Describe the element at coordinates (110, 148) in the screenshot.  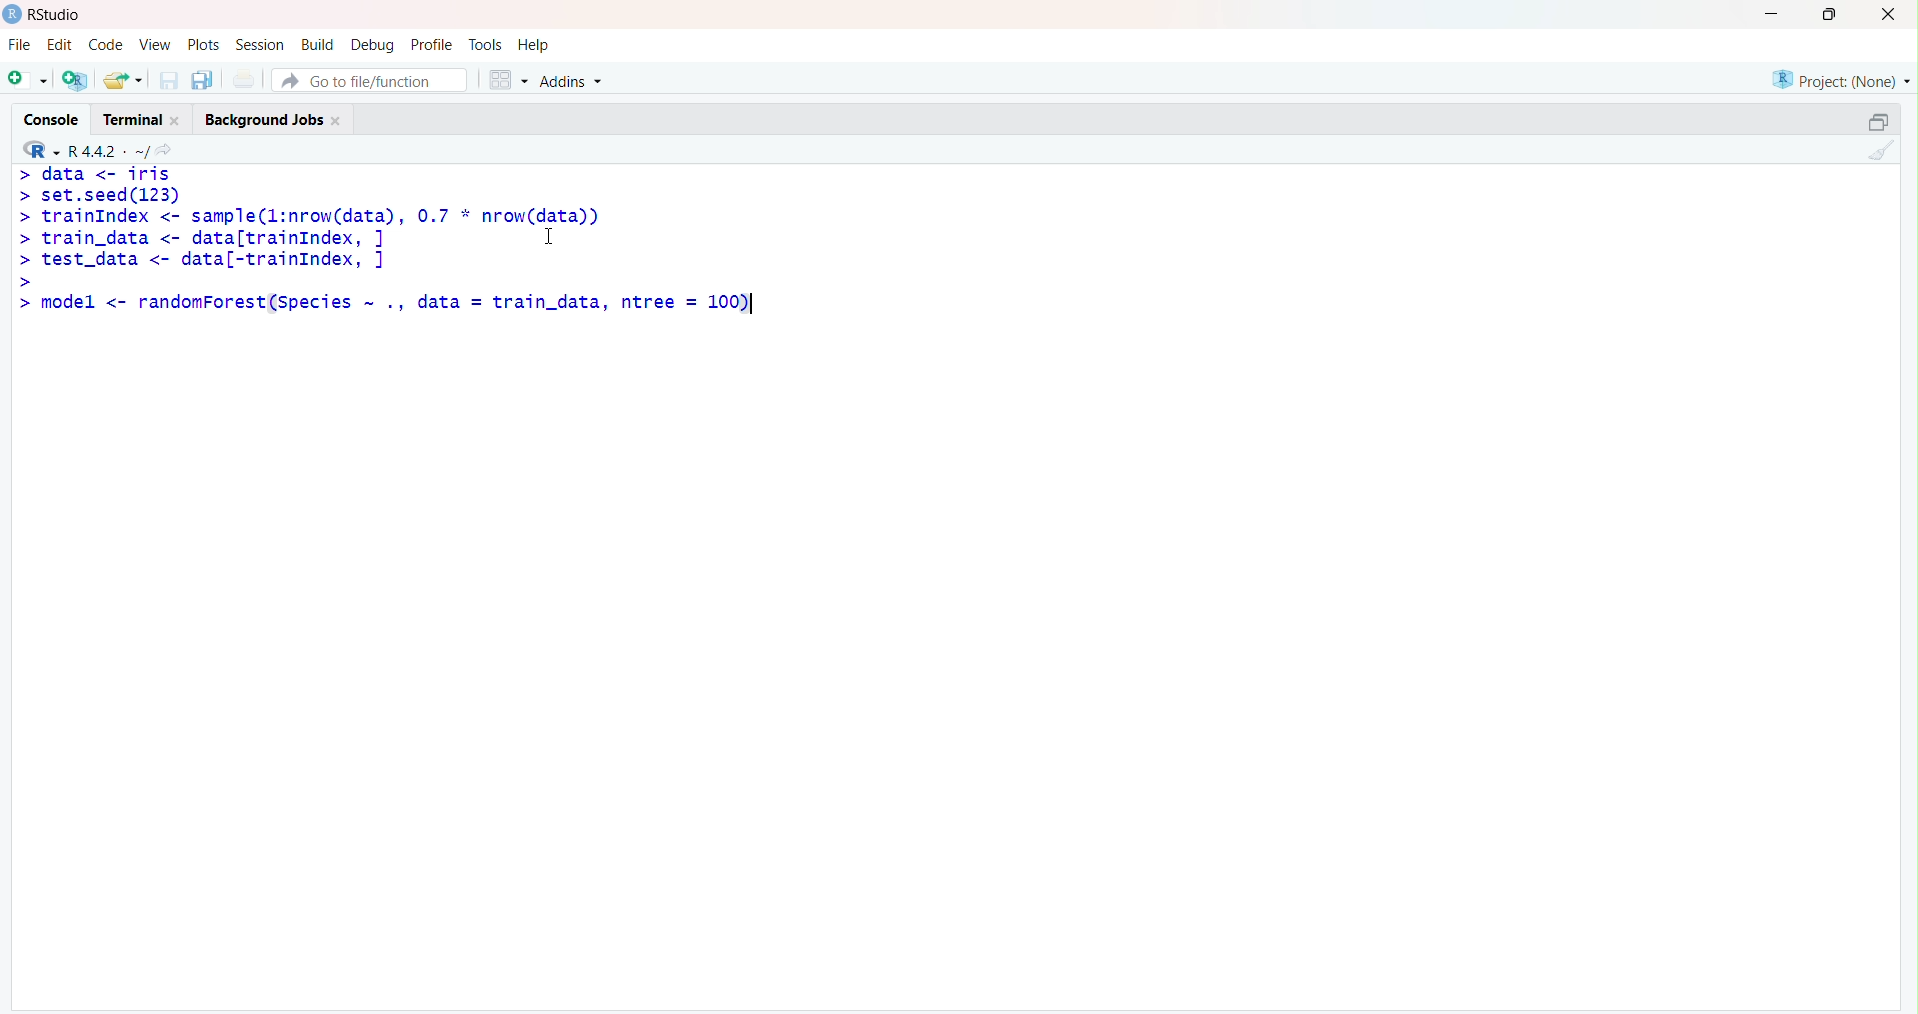
I see `R.4.4.2. ~/` at that location.